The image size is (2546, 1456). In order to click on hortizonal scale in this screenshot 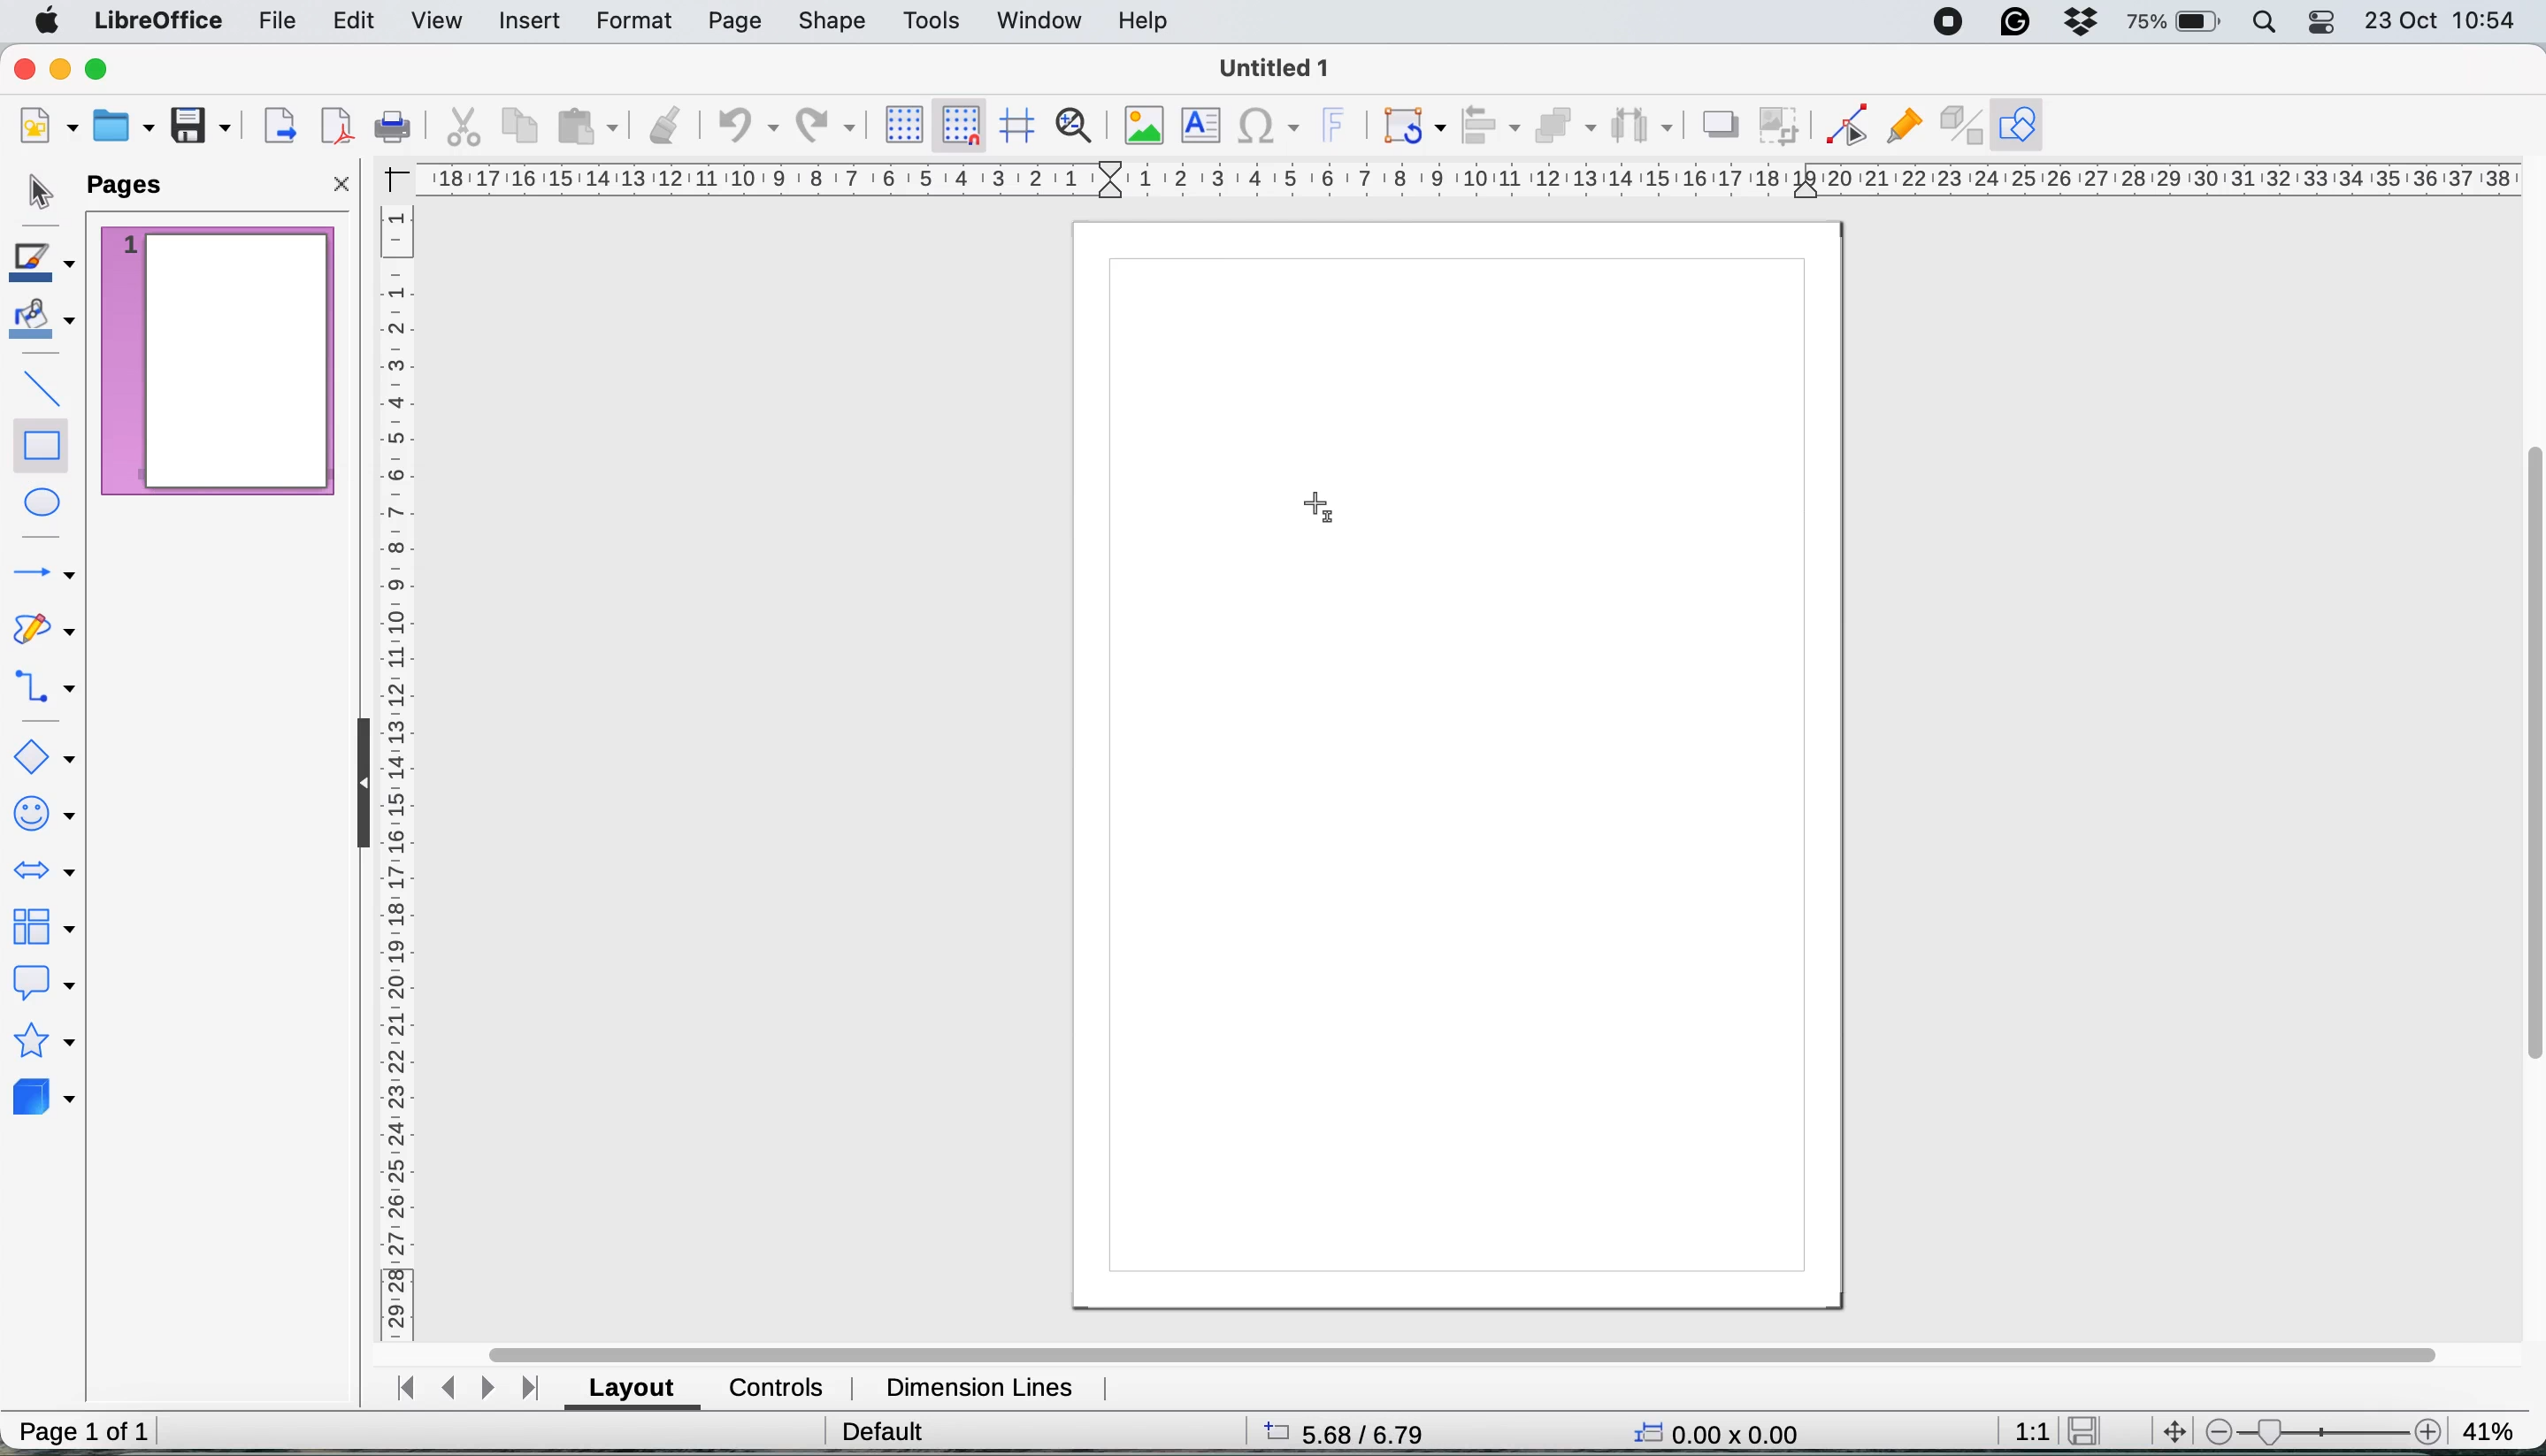, I will do `click(1472, 176)`.